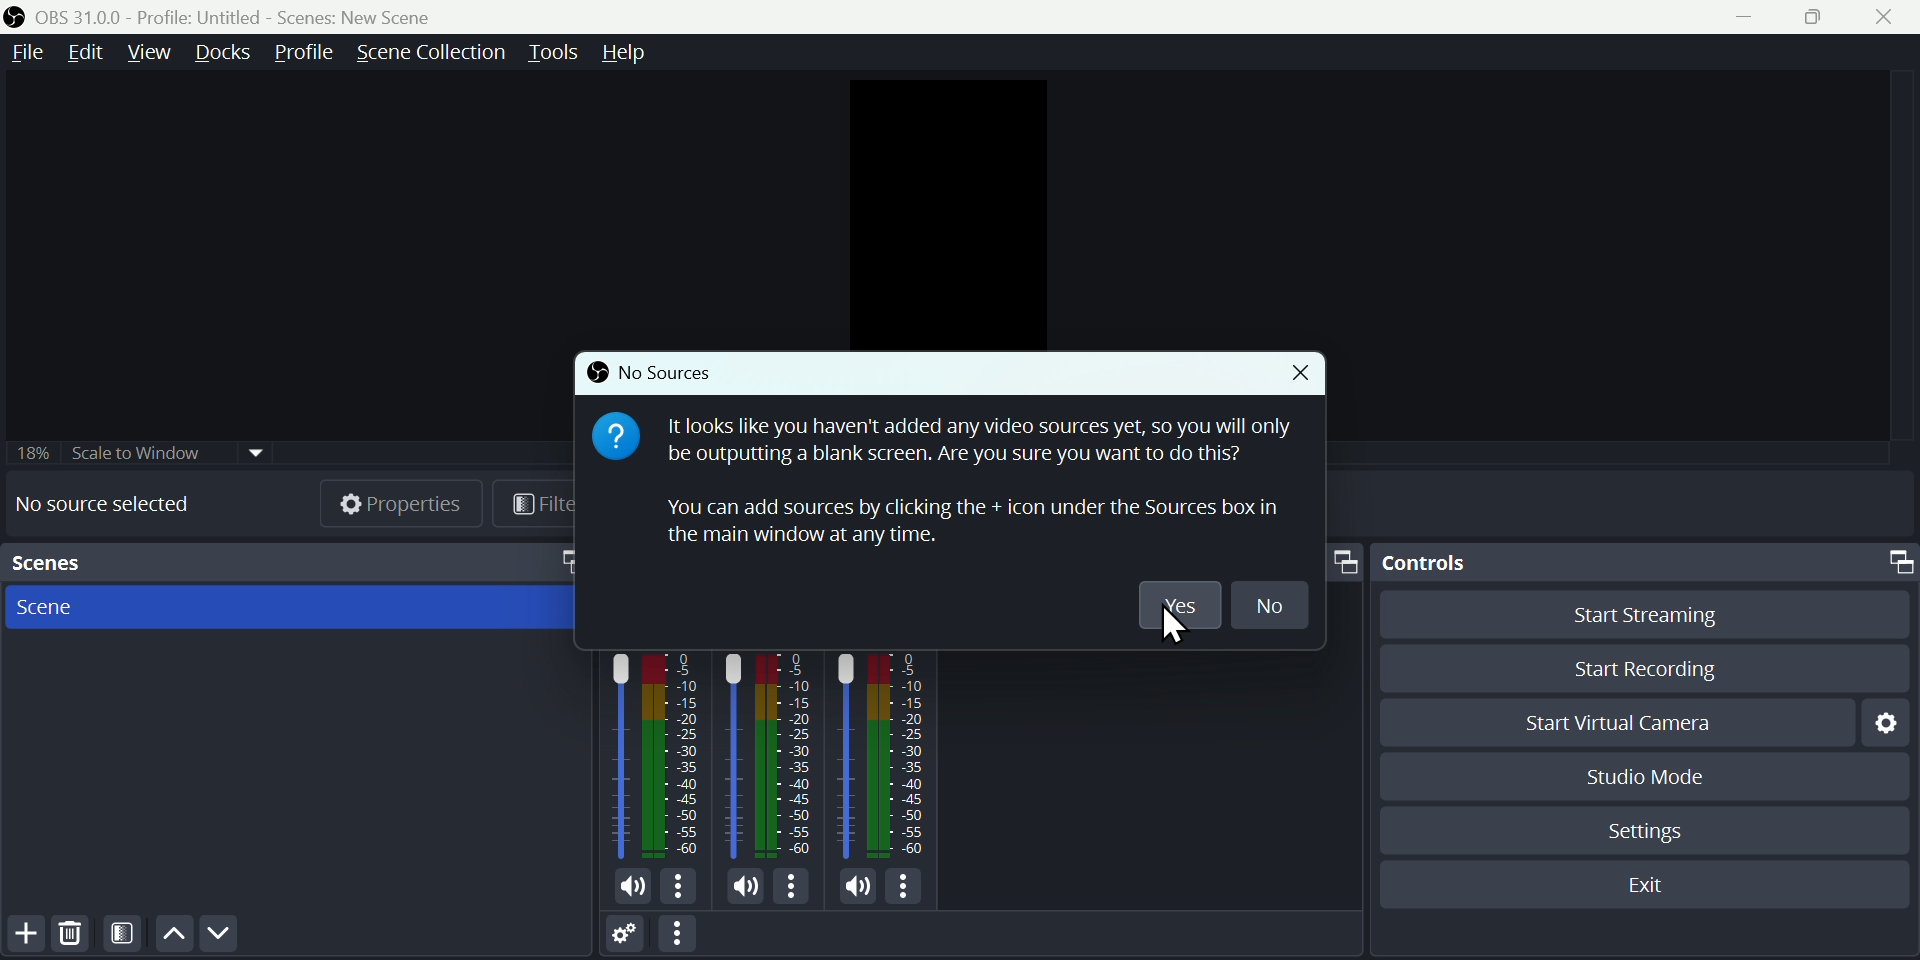  What do you see at coordinates (1168, 611) in the screenshot?
I see `yes` at bounding box center [1168, 611].